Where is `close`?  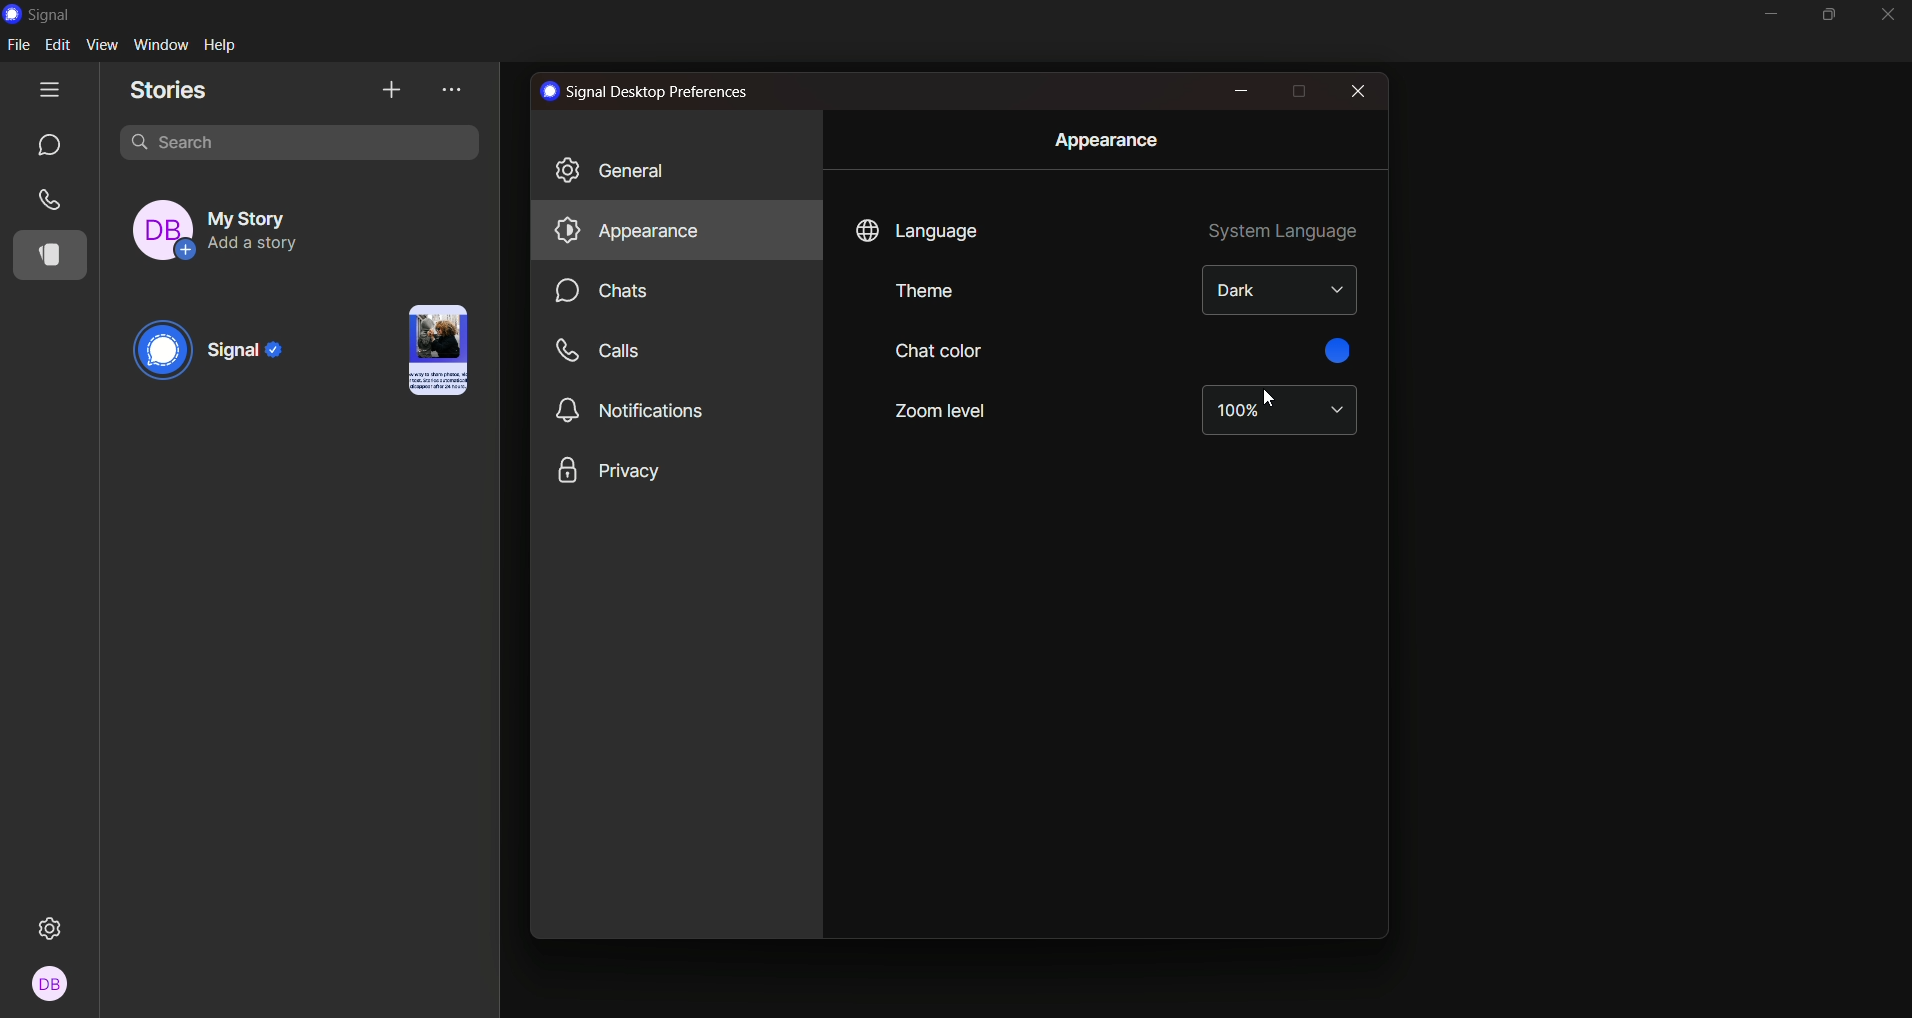 close is located at coordinates (1887, 17).